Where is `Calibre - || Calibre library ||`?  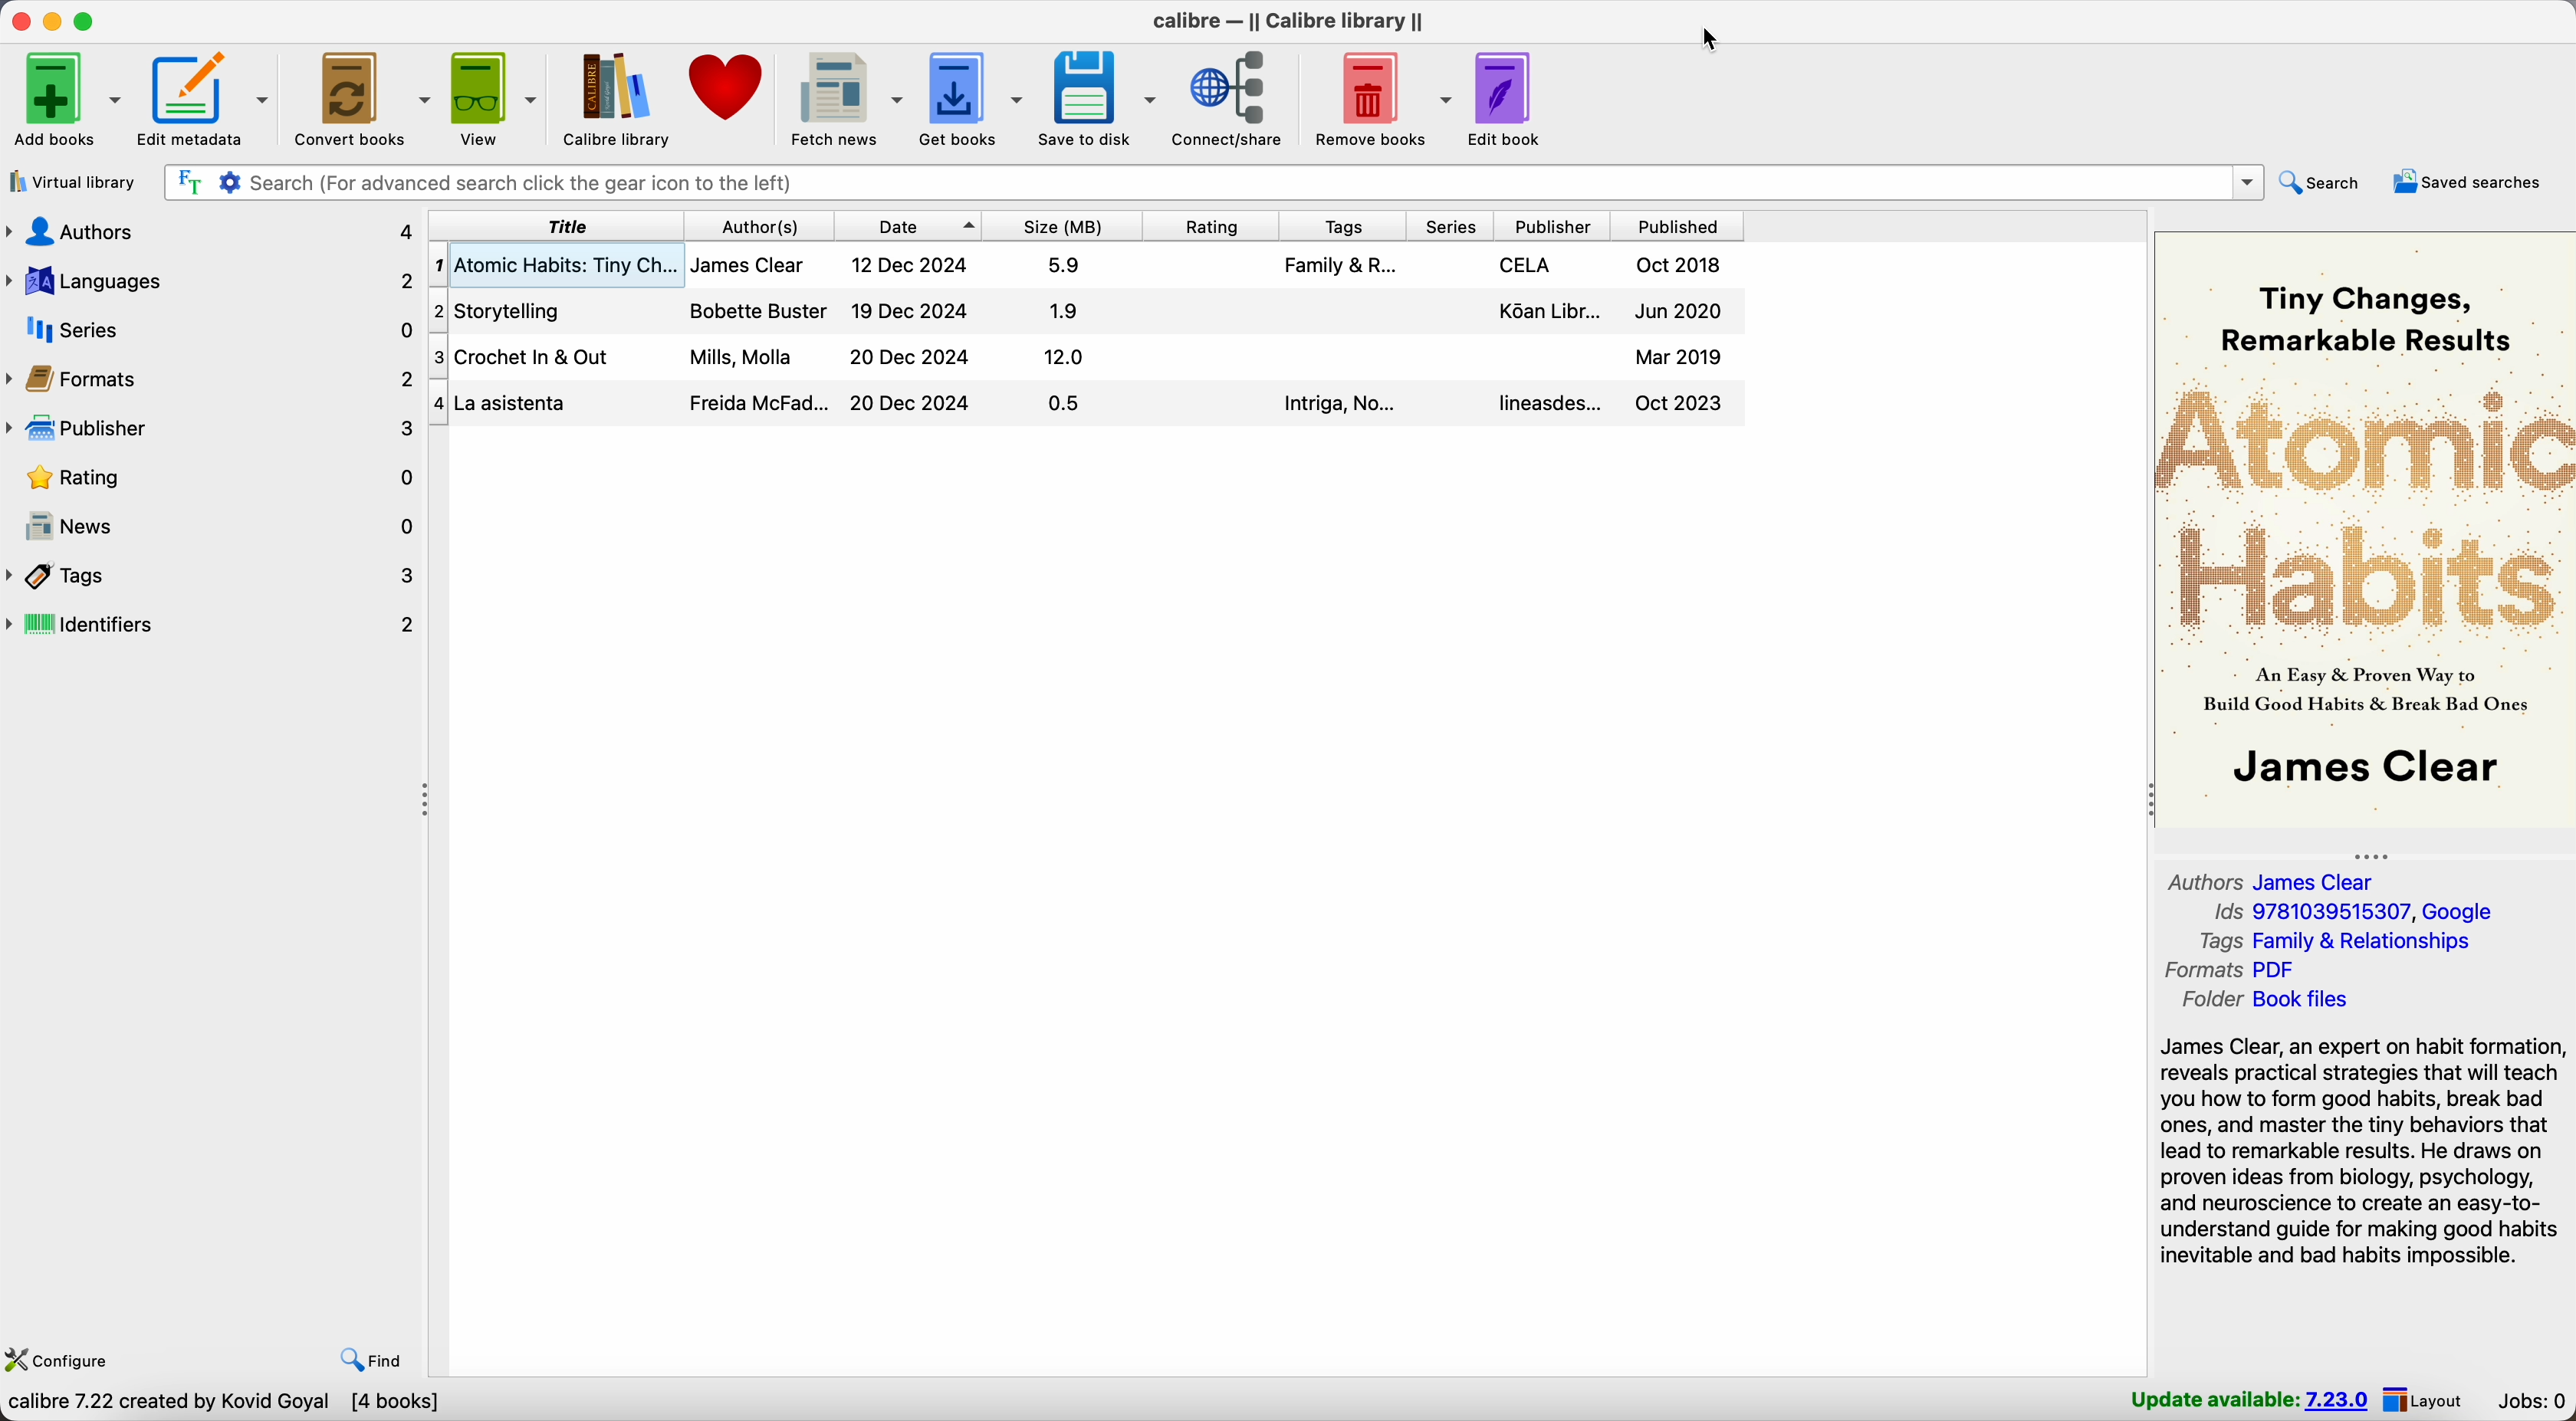
Calibre - || Calibre library || is located at coordinates (1291, 18).